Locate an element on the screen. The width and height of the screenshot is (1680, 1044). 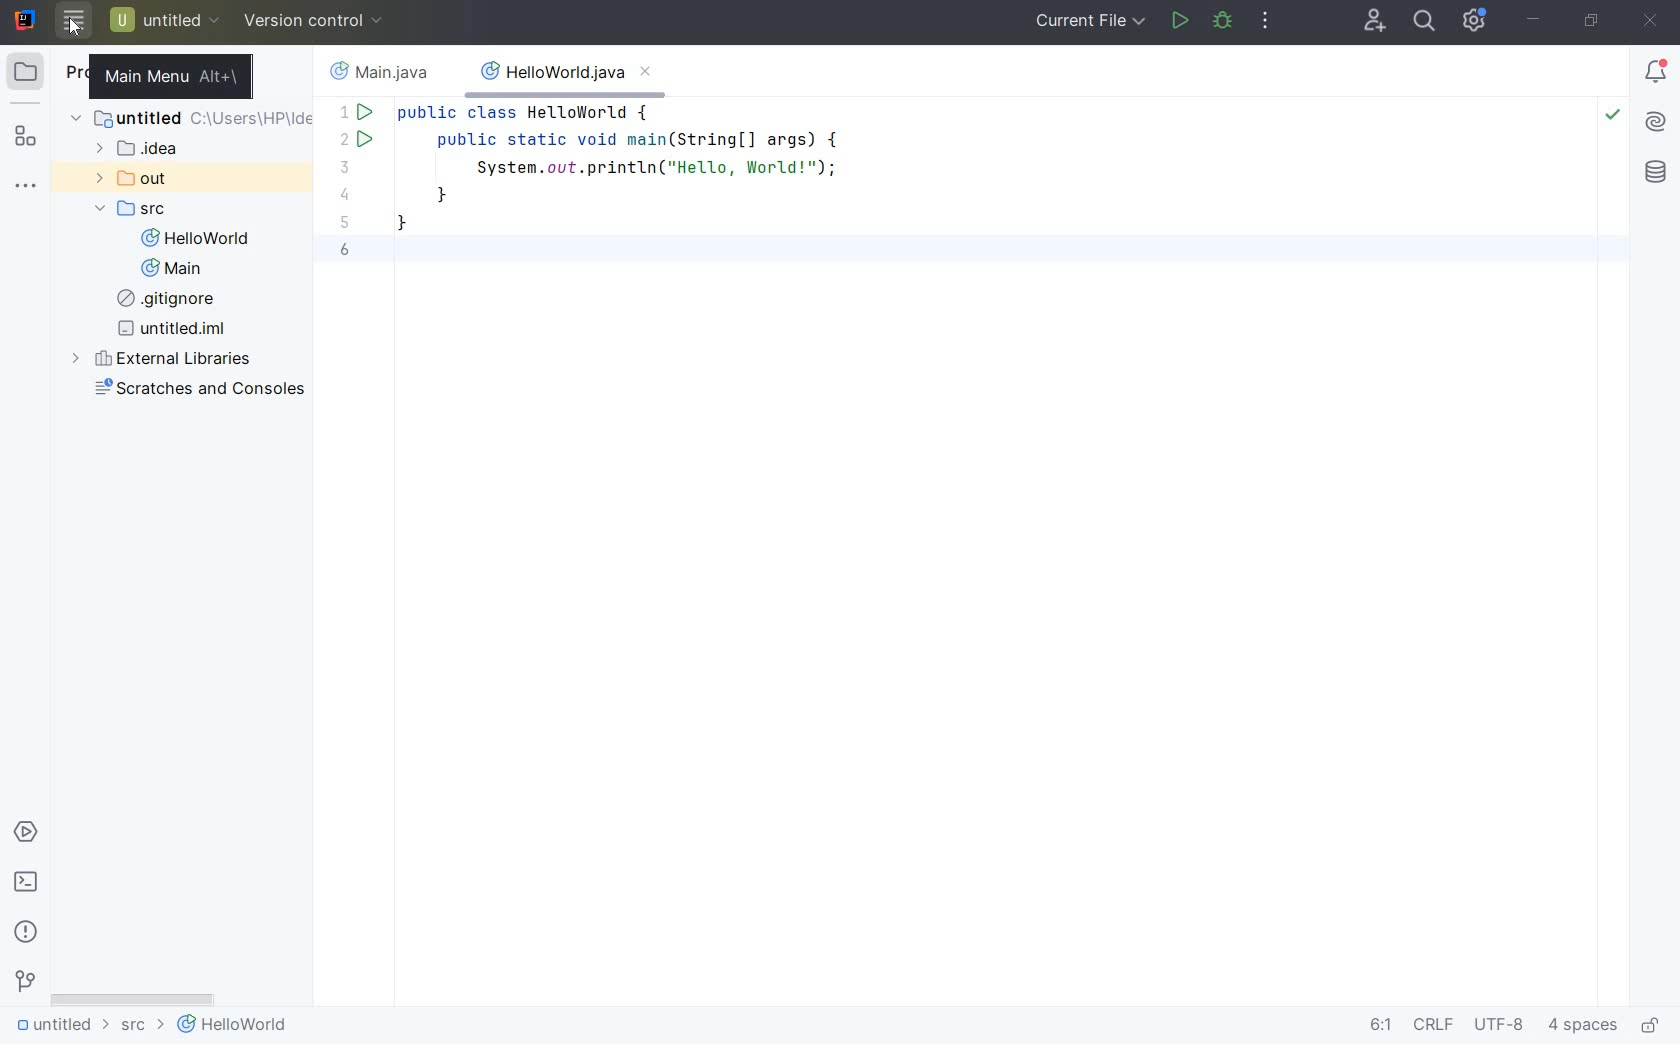
idea is located at coordinates (159, 150).